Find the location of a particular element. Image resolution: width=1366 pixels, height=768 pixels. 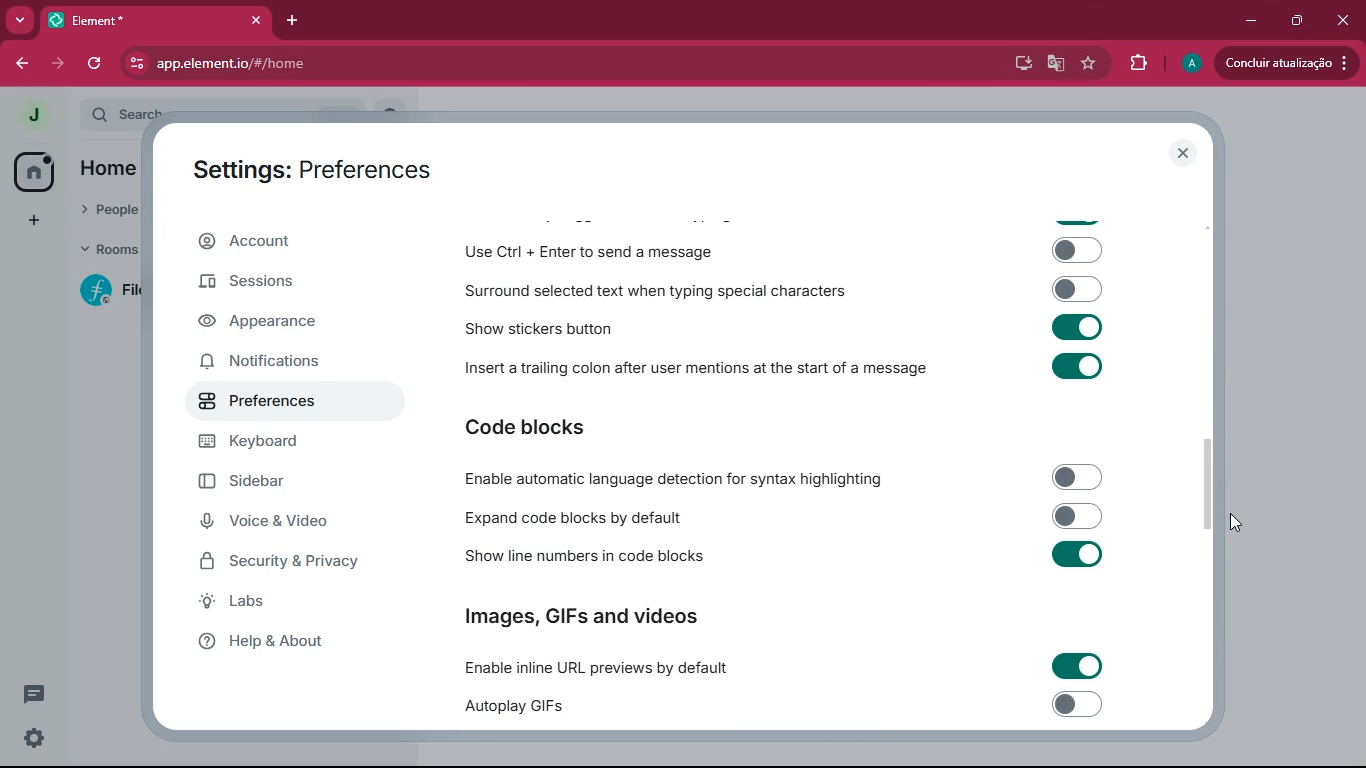

comments is located at coordinates (34, 693).